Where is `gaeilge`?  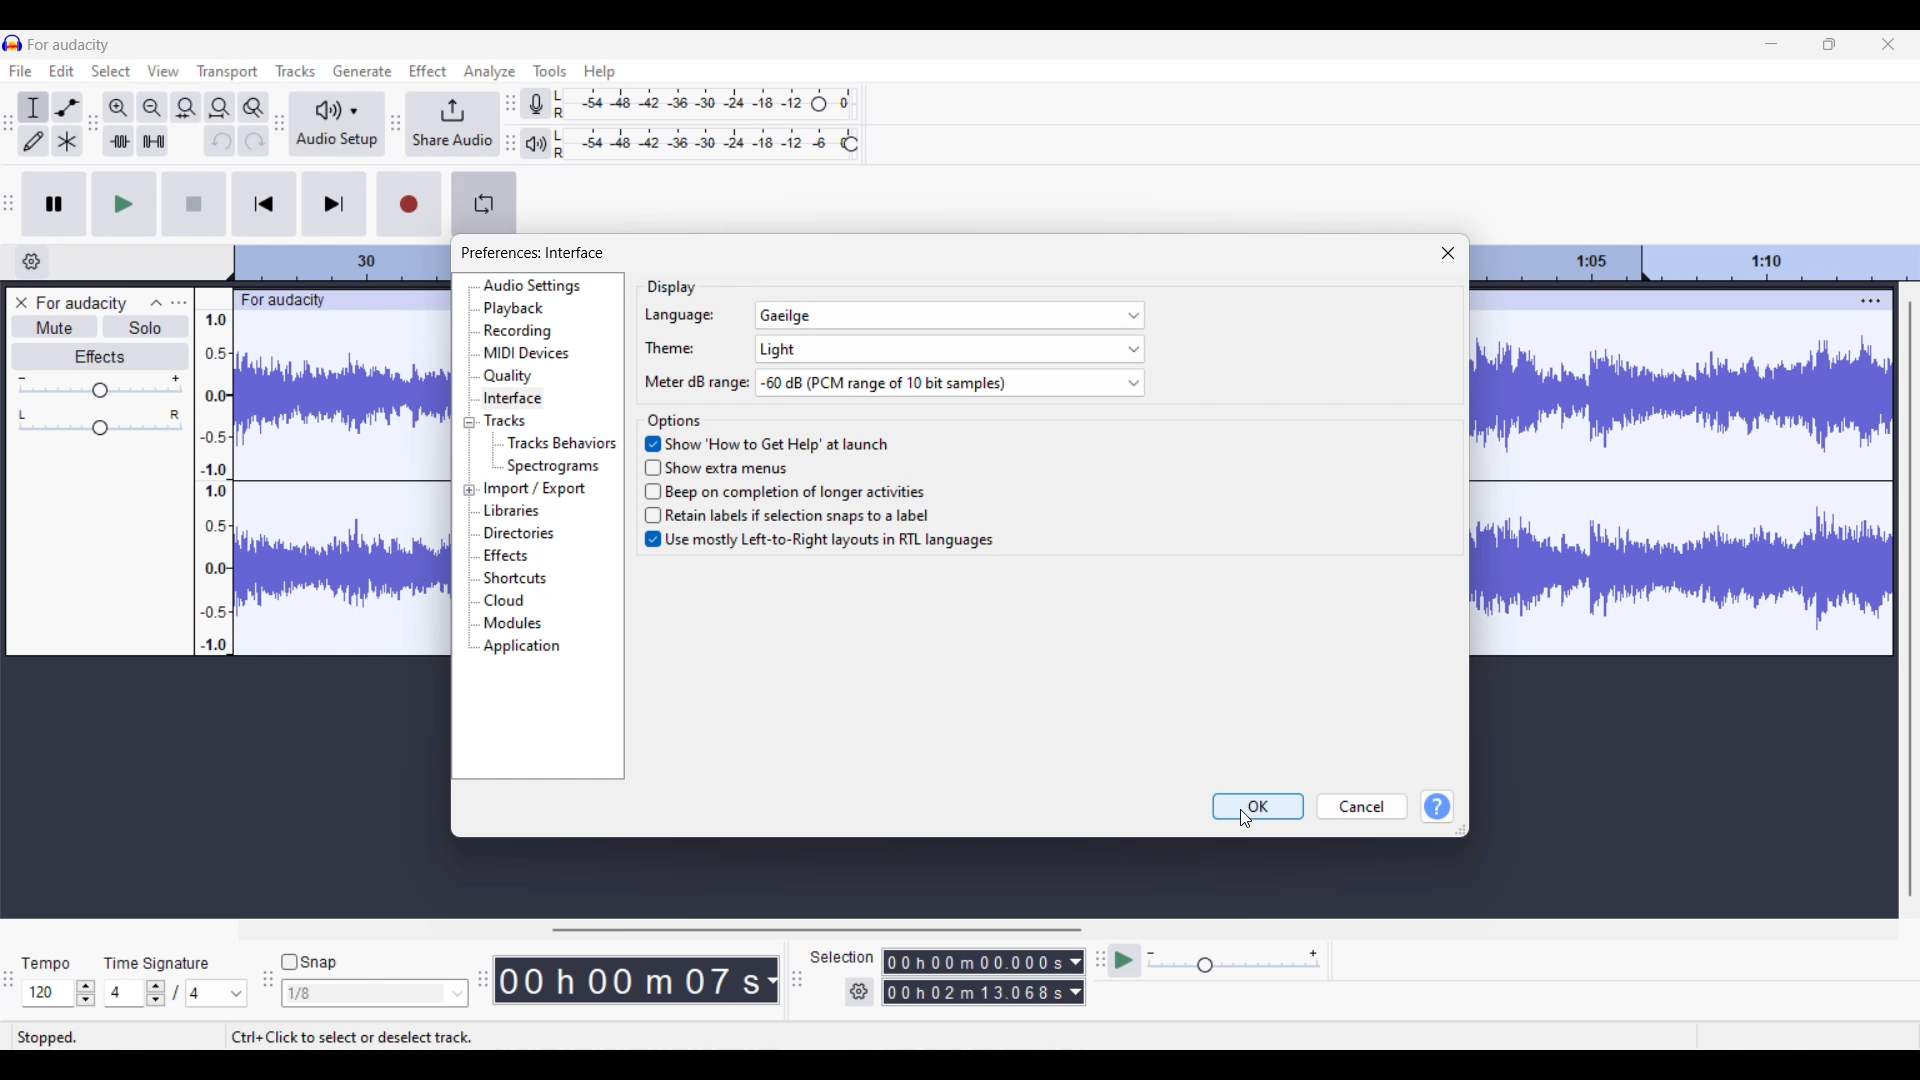
gaeilge is located at coordinates (952, 315).